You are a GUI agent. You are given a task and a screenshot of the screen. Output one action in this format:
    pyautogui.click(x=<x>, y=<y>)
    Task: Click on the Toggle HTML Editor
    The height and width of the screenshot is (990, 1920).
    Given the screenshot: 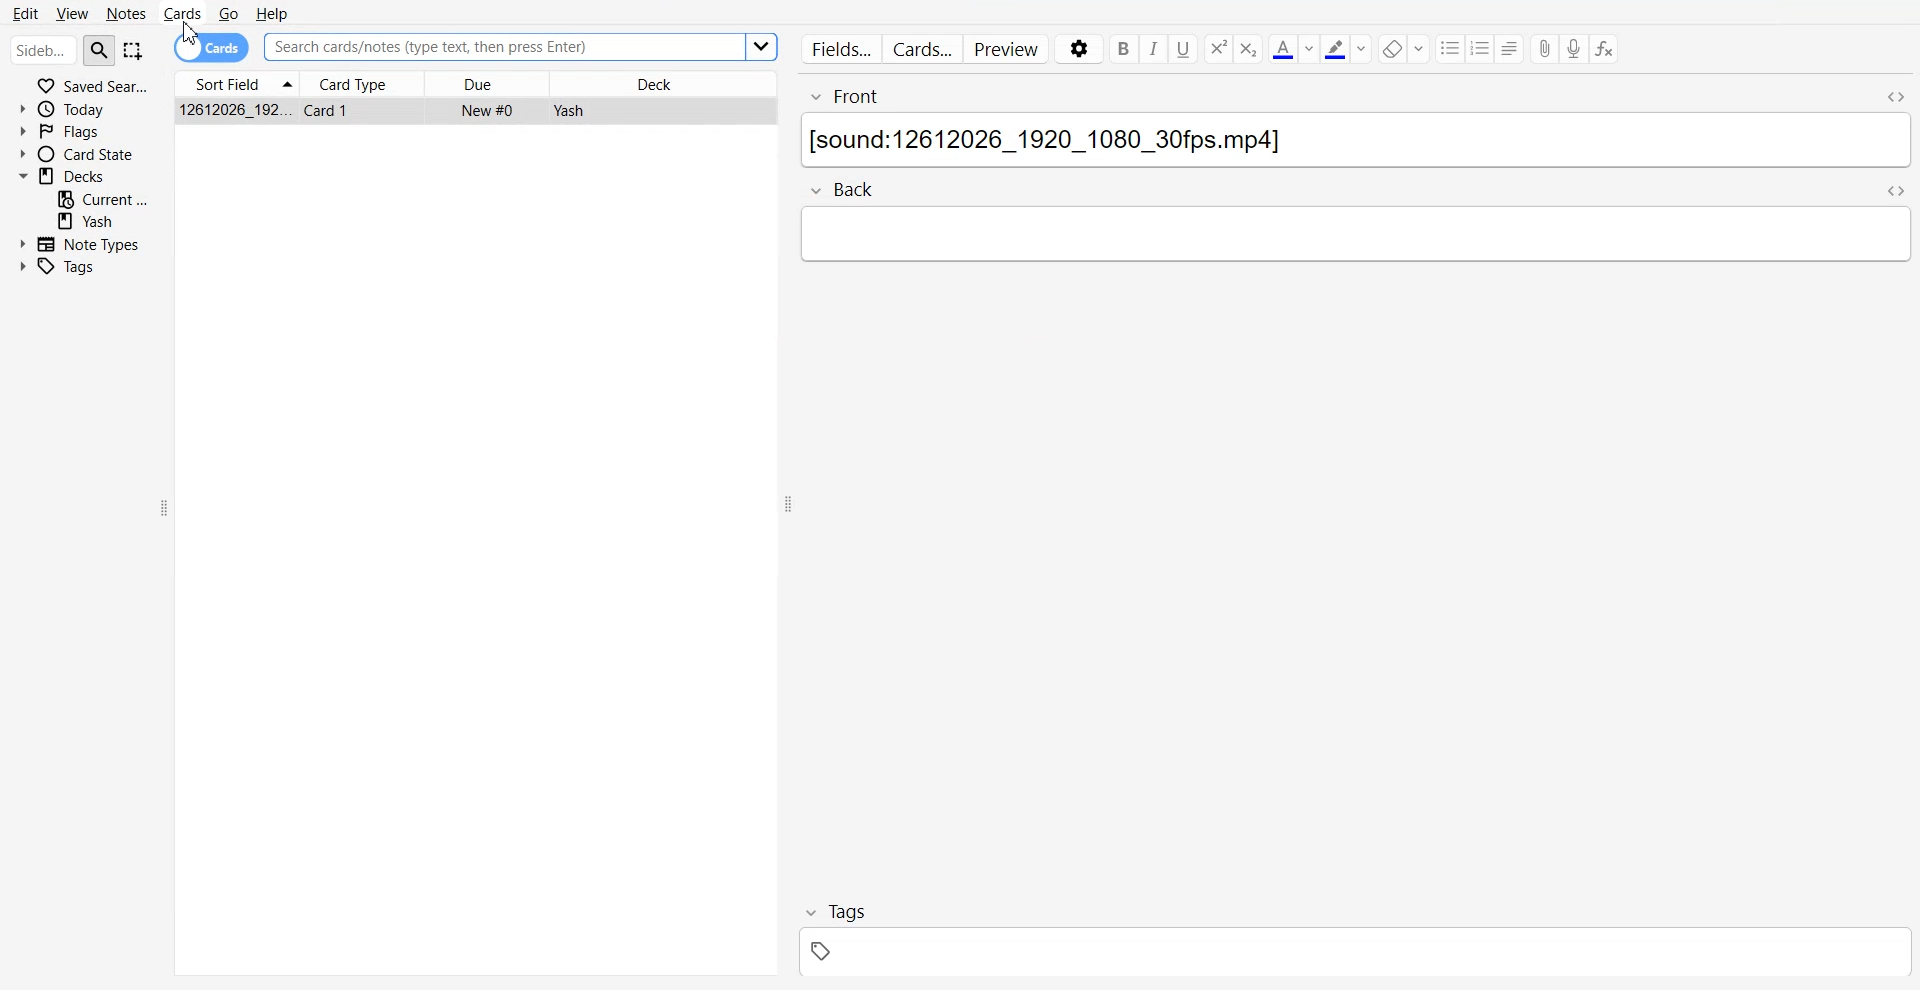 What is the action you would take?
    pyautogui.click(x=1893, y=93)
    